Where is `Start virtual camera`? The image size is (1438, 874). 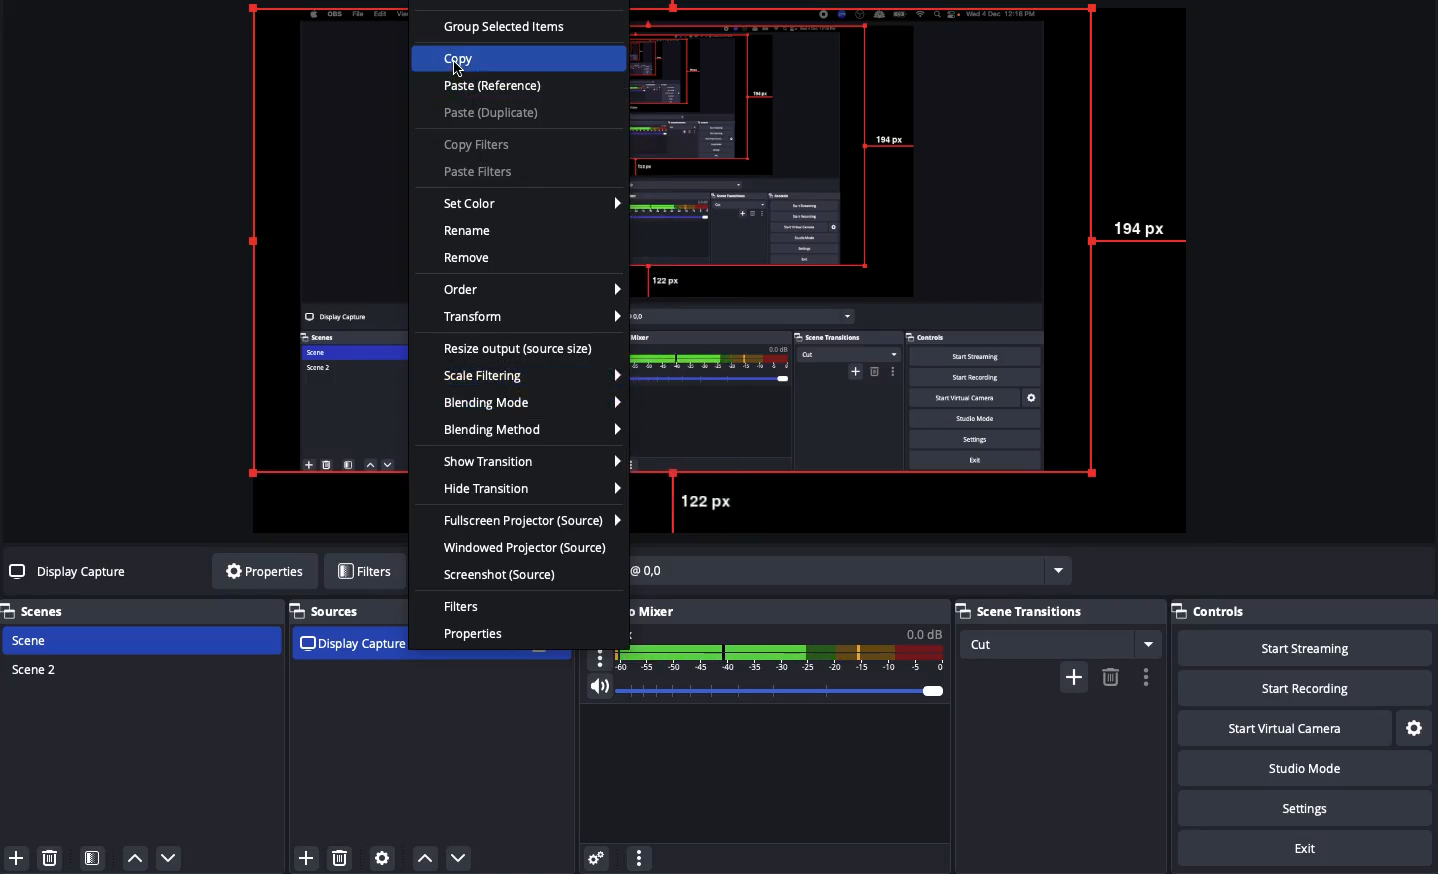
Start virtual camera is located at coordinates (1281, 726).